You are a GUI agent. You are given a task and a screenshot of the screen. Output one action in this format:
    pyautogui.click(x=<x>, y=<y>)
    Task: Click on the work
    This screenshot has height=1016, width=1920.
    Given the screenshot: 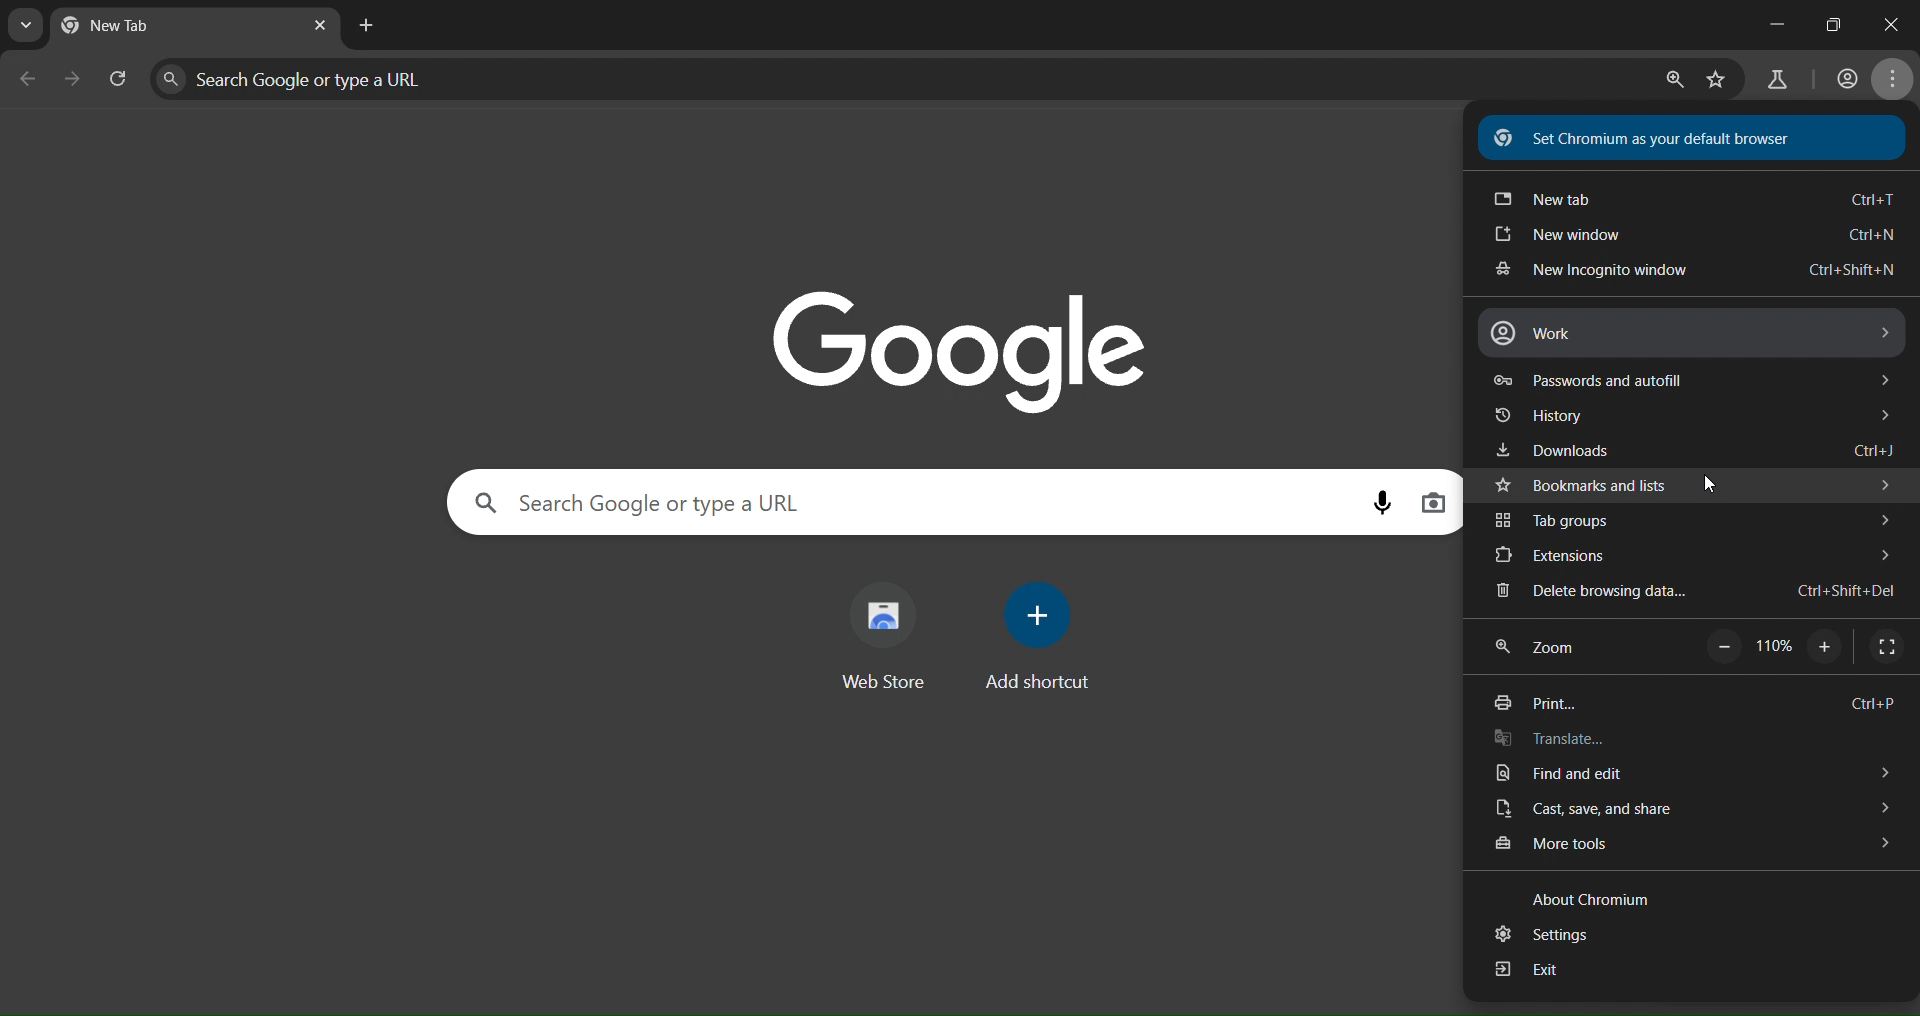 What is the action you would take?
    pyautogui.click(x=1690, y=332)
    